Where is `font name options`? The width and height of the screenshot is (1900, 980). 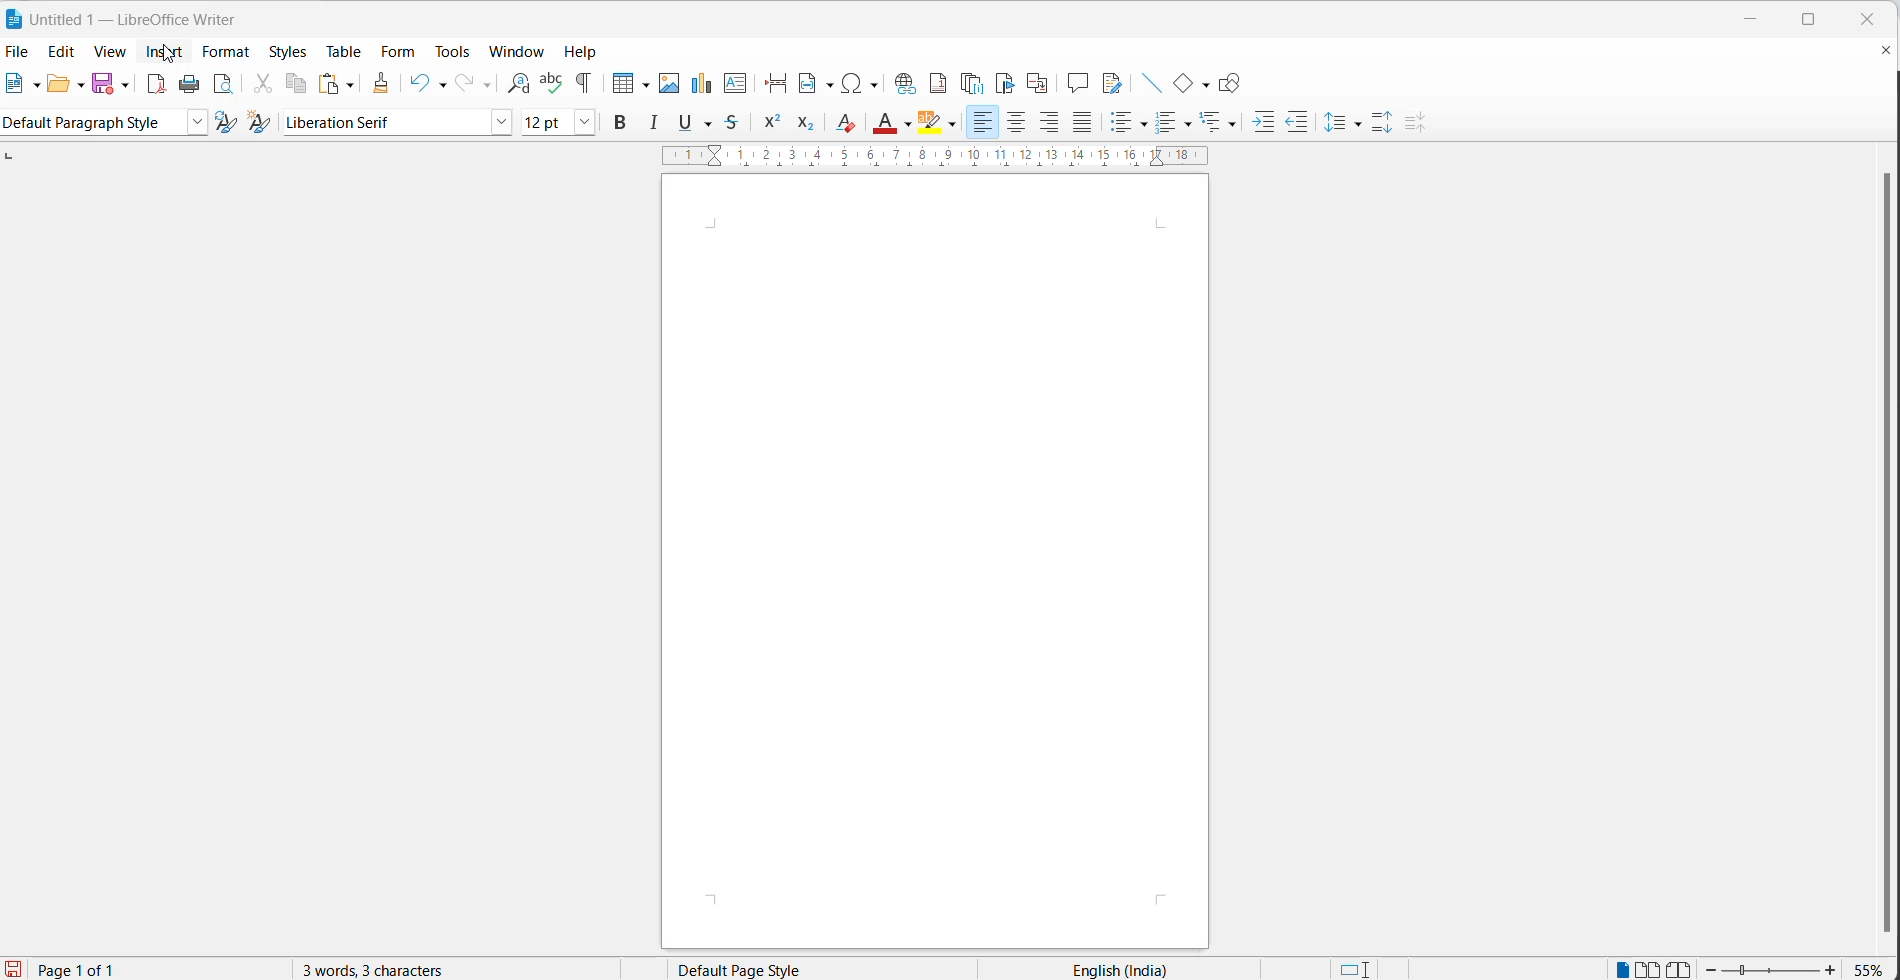 font name options is located at coordinates (499, 123).